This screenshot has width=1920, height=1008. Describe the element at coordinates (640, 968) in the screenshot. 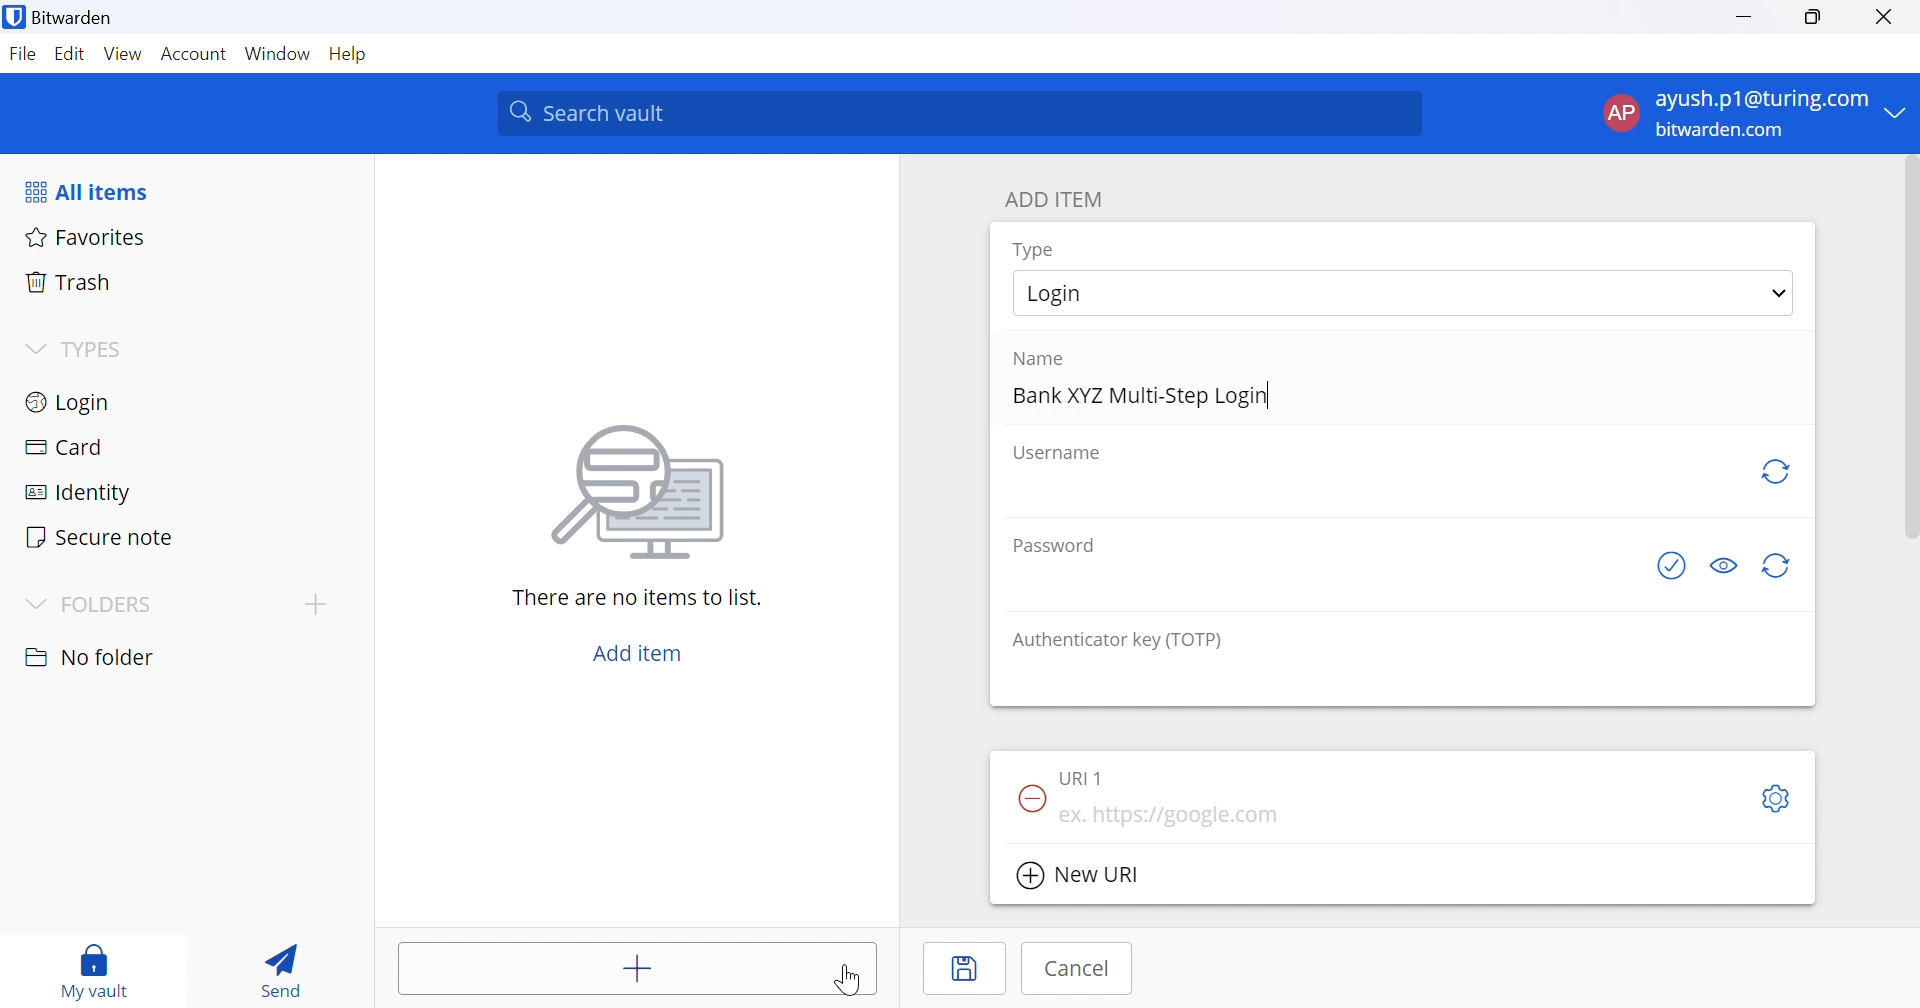

I see `Add item` at that location.